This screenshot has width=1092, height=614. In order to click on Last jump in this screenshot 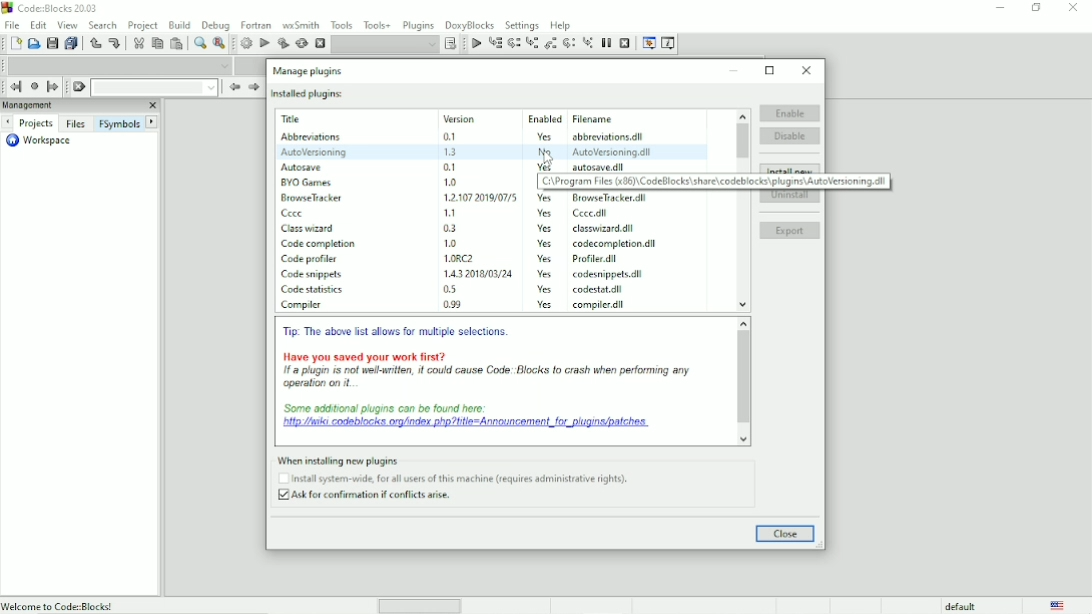, I will do `click(34, 86)`.